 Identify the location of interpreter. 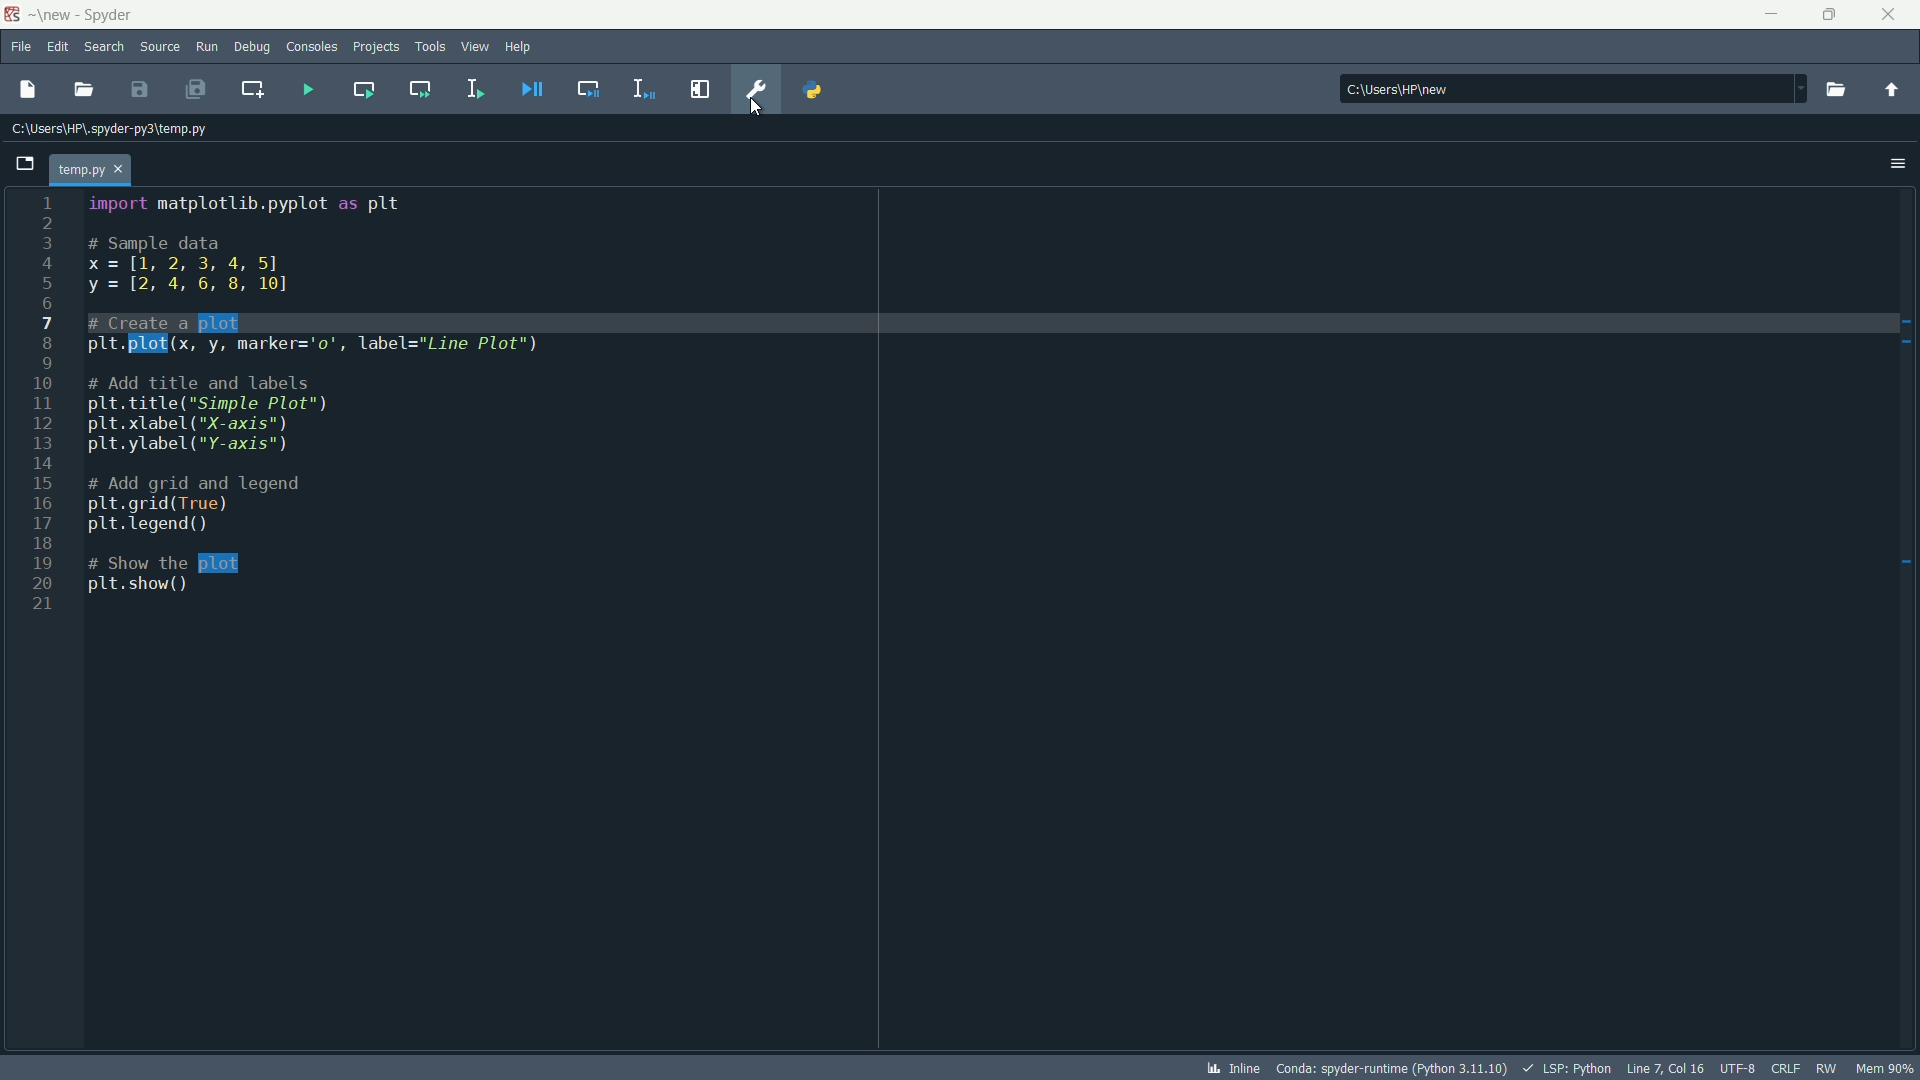
(1391, 1067).